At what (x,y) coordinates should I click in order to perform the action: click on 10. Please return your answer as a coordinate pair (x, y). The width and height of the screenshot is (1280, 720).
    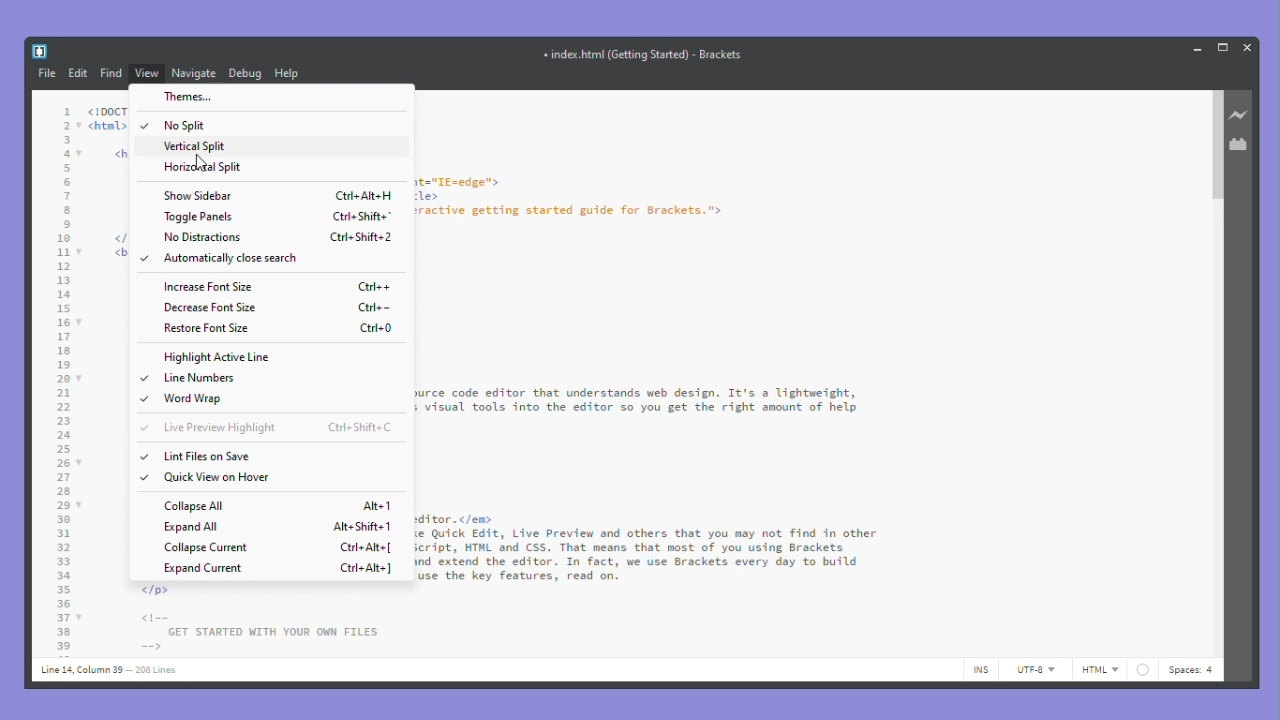
    Looking at the image, I should click on (64, 239).